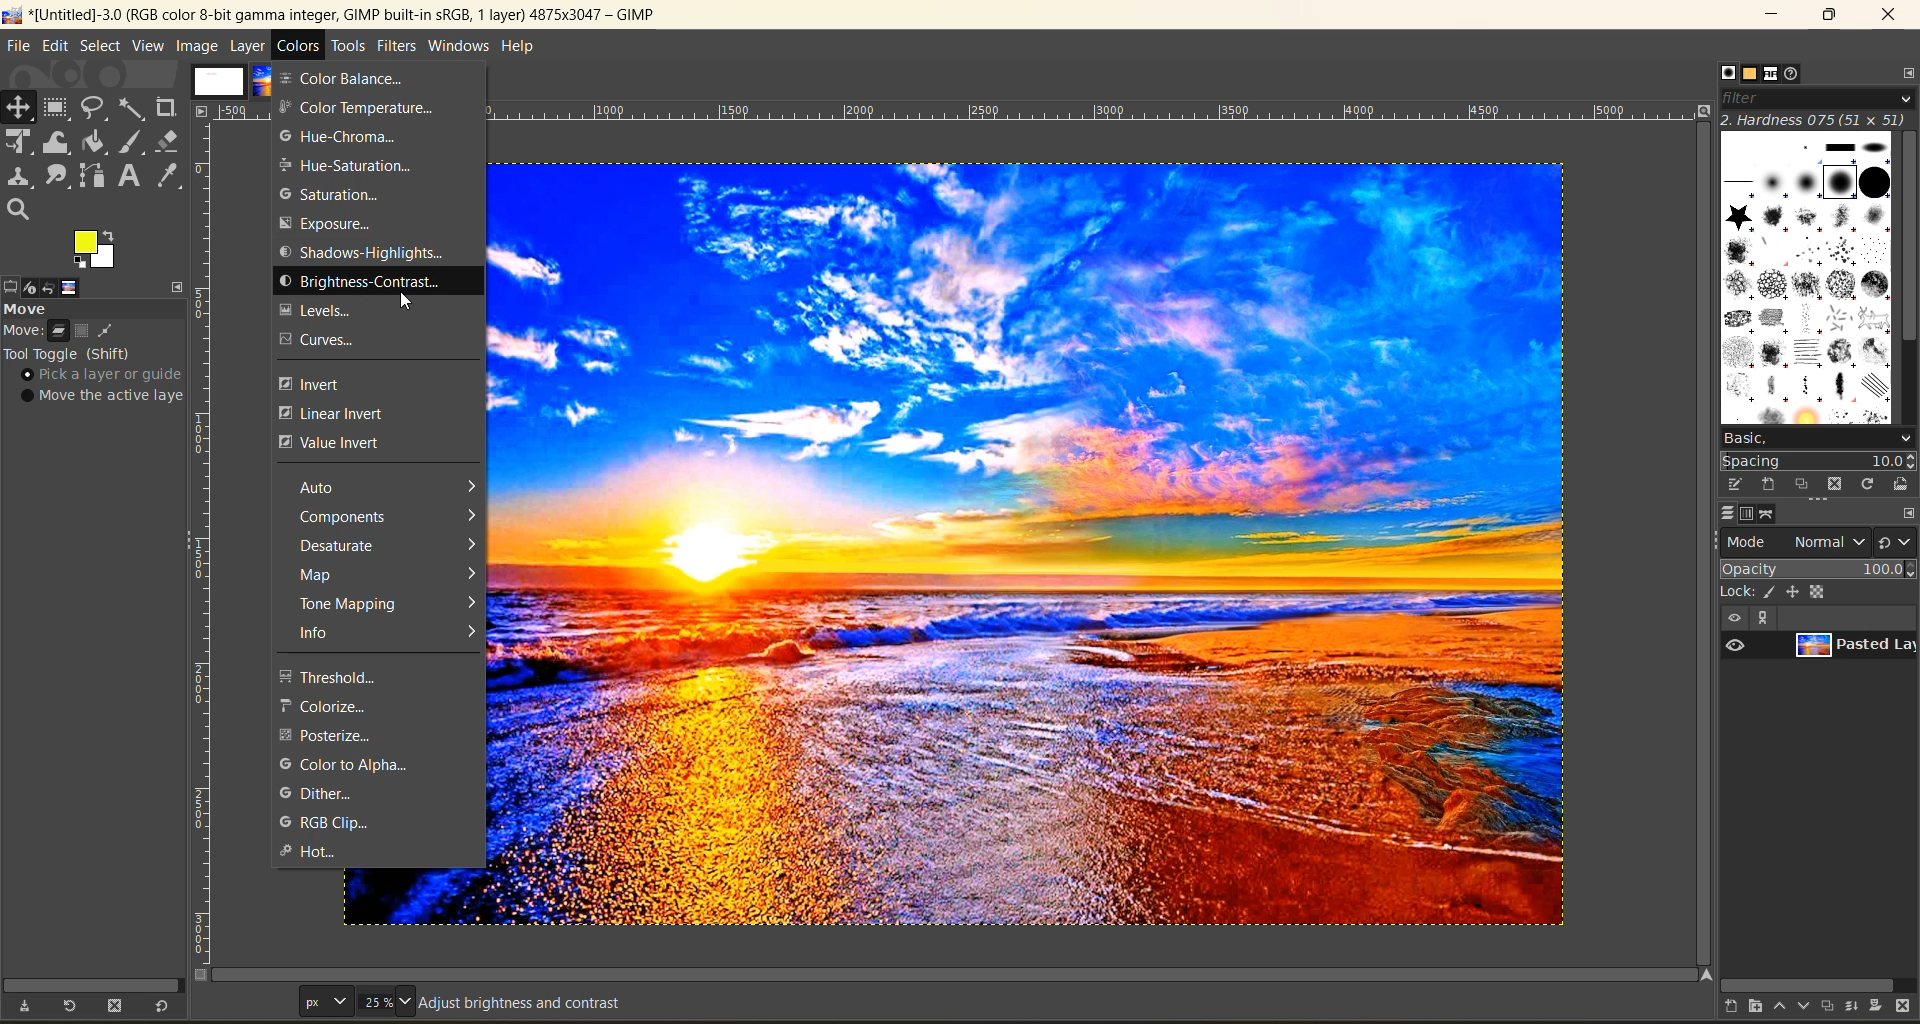  Describe the element at coordinates (1897, 546) in the screenshot. I see `switch to another group` at that location.